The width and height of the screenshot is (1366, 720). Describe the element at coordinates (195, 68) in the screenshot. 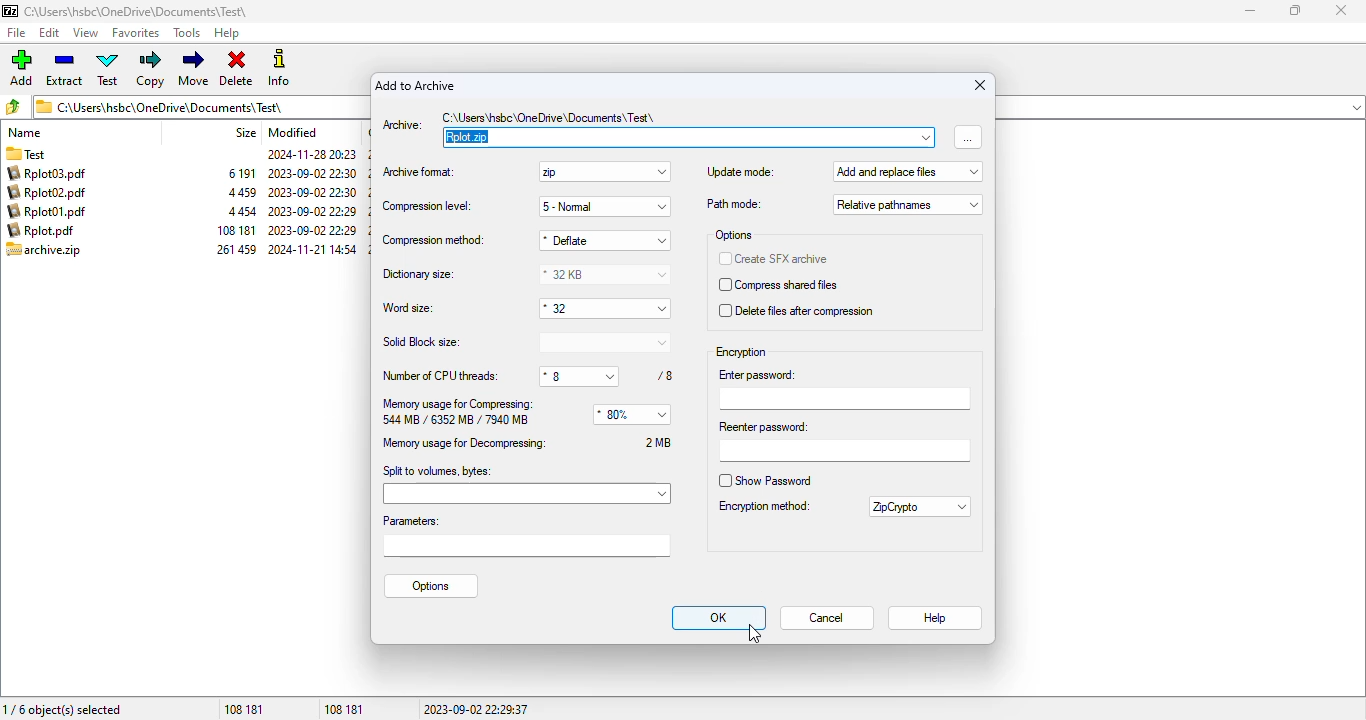

I see `move` at that location.